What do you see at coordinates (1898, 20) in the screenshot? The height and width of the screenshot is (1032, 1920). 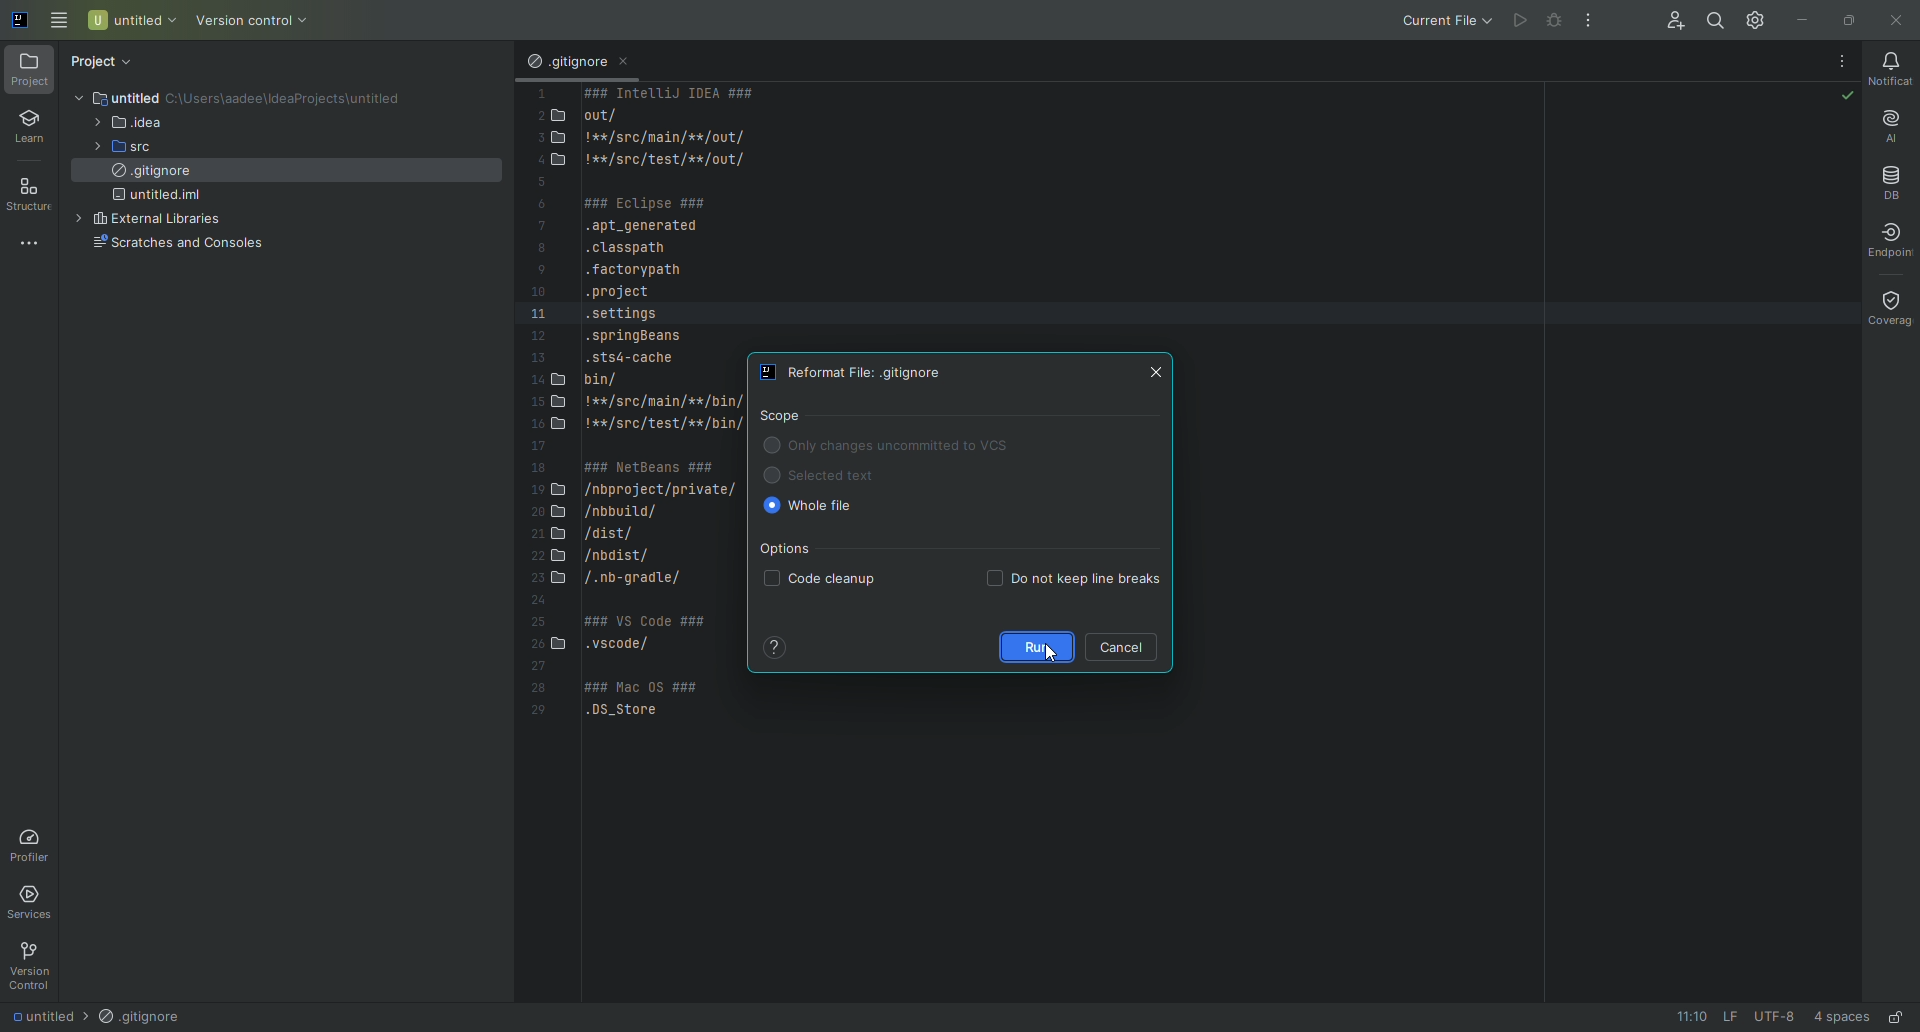 I see `Close` at bounding box center [1898, 20].